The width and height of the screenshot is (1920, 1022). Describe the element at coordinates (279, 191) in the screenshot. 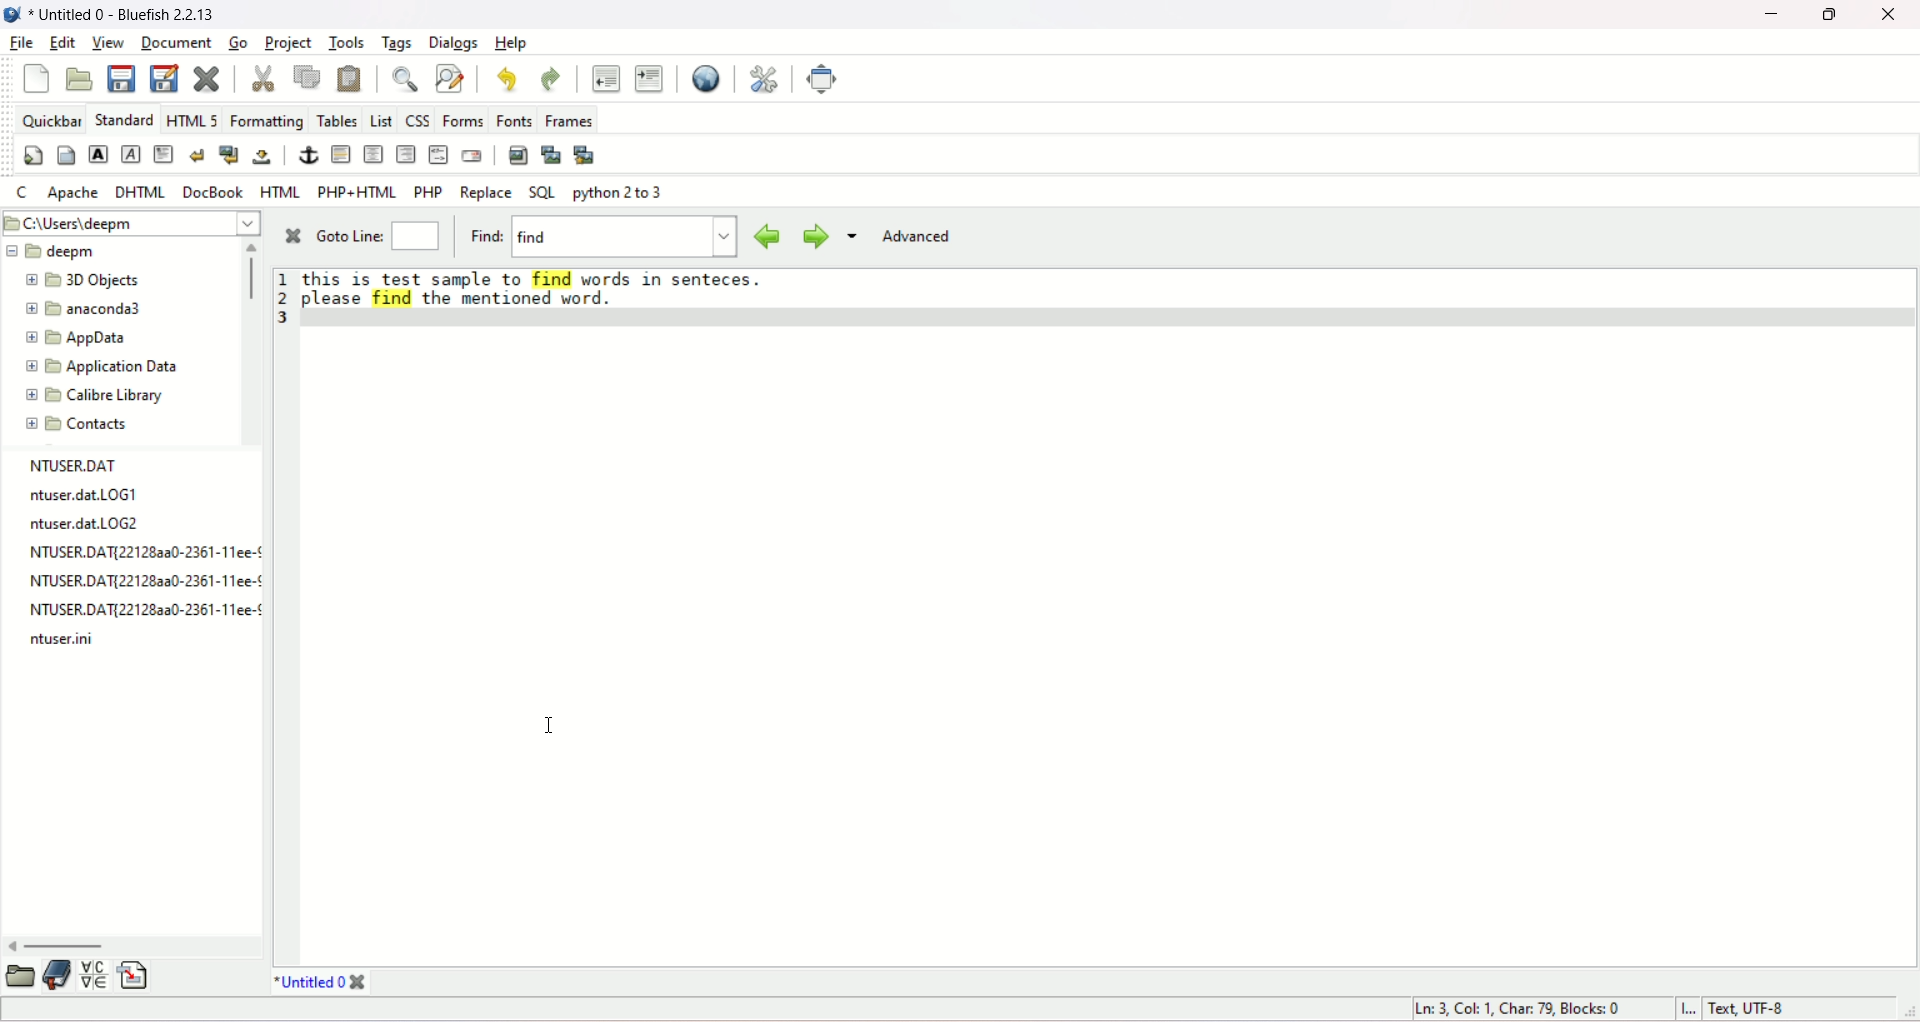

I see `HTML` at that location.